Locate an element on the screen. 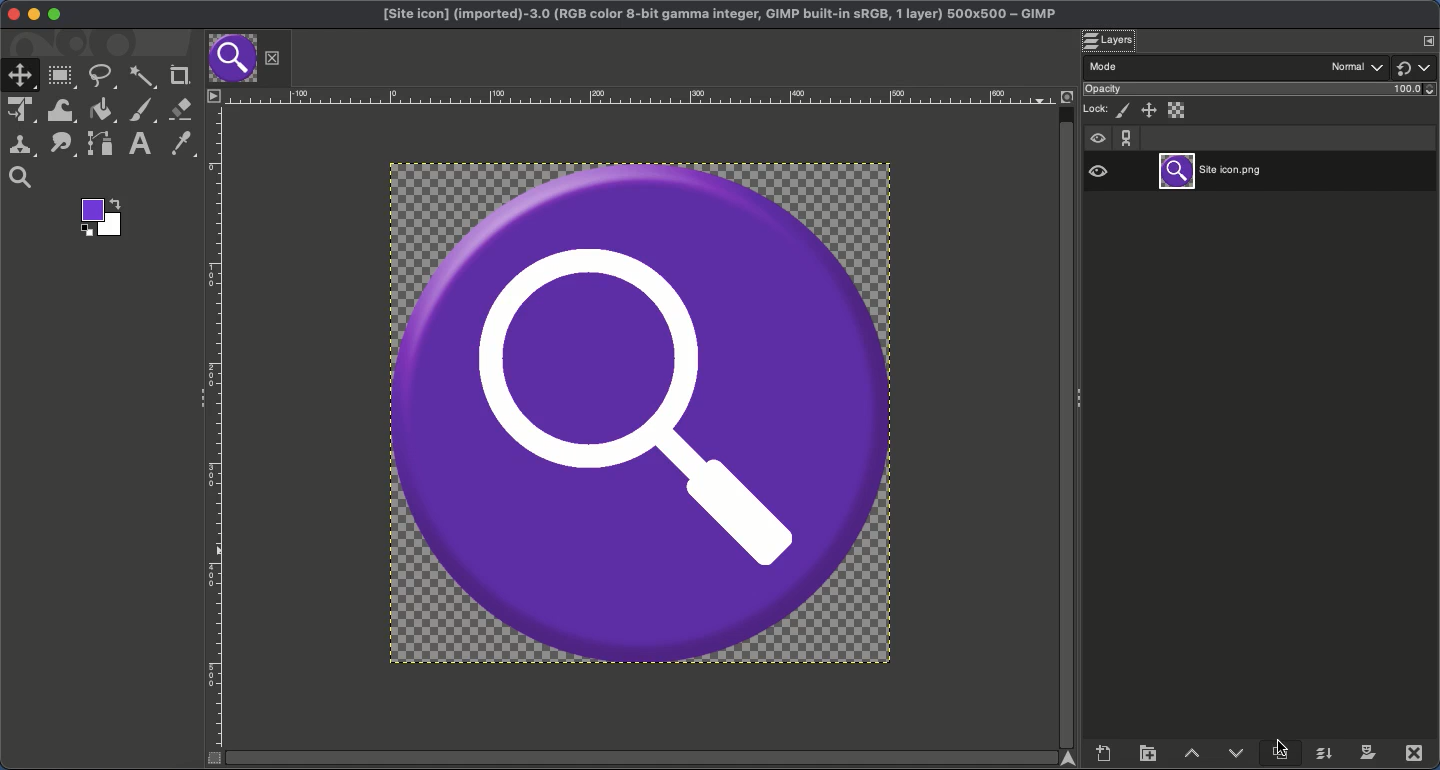  Normal is located at coordinates (1358, 65).